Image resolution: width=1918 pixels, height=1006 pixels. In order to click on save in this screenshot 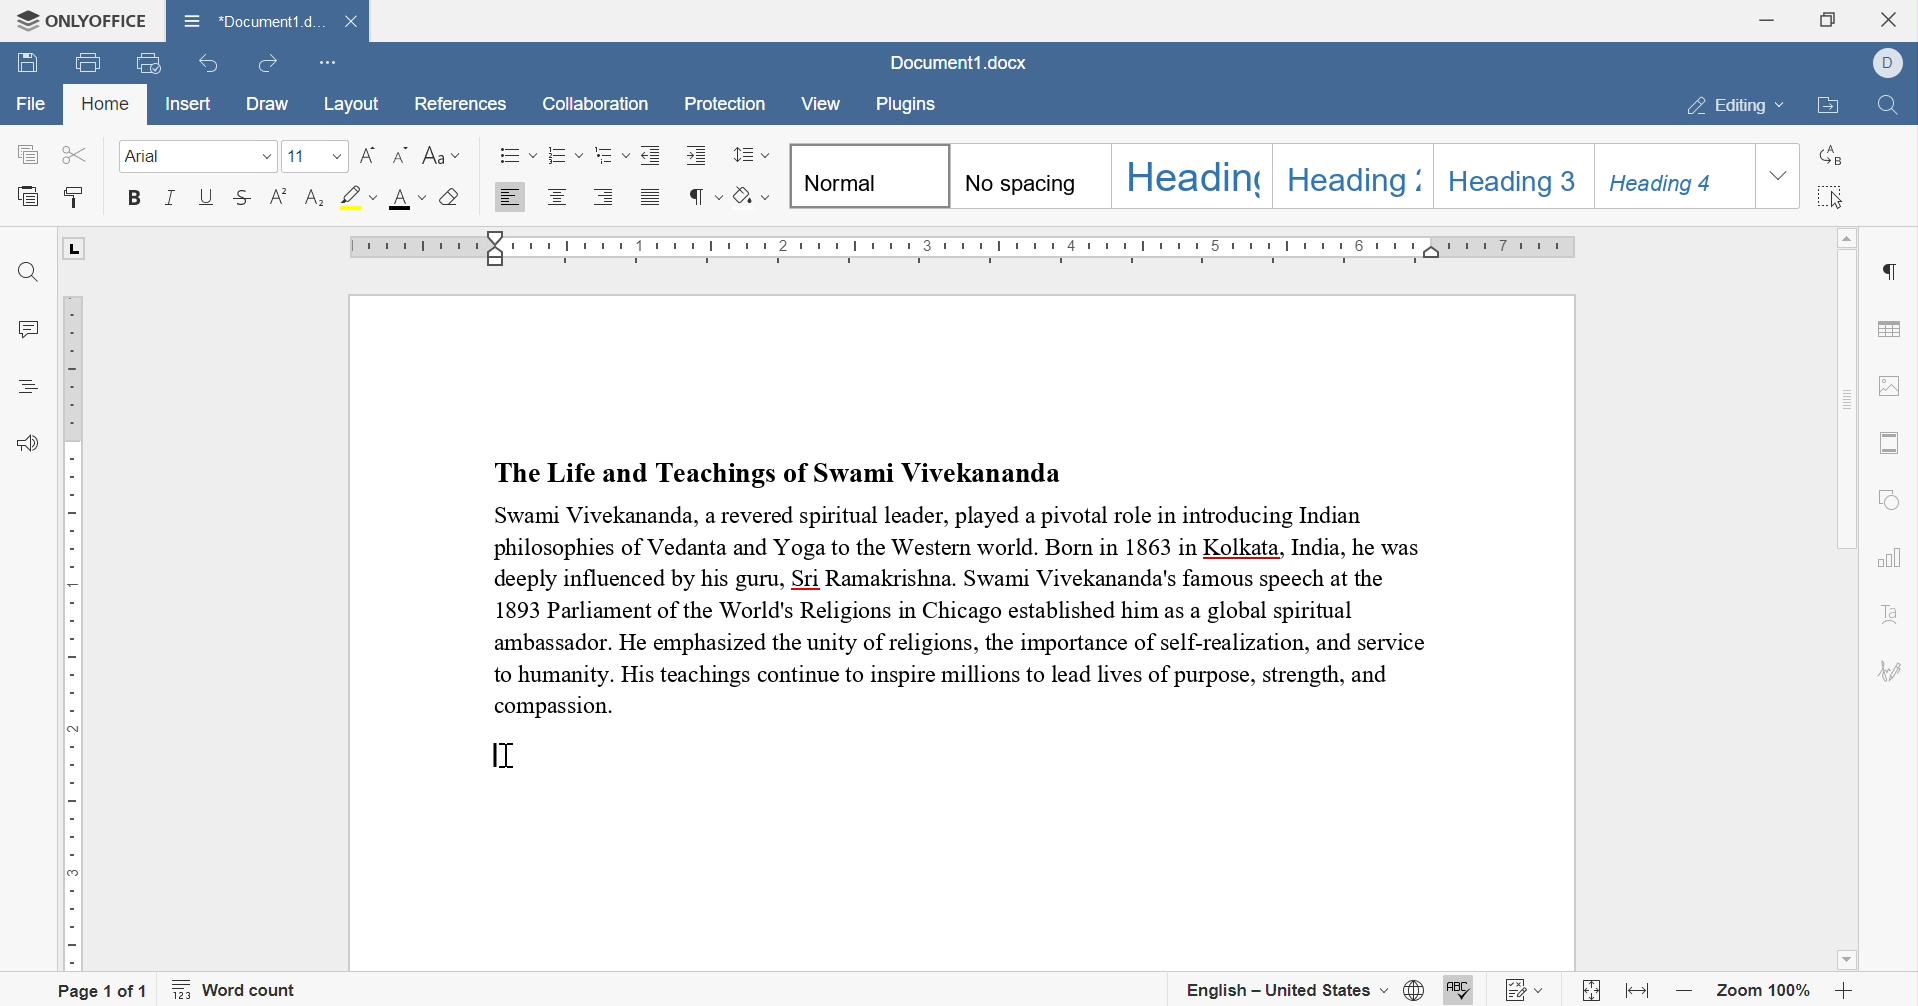, I will do `click(28, 65)`.